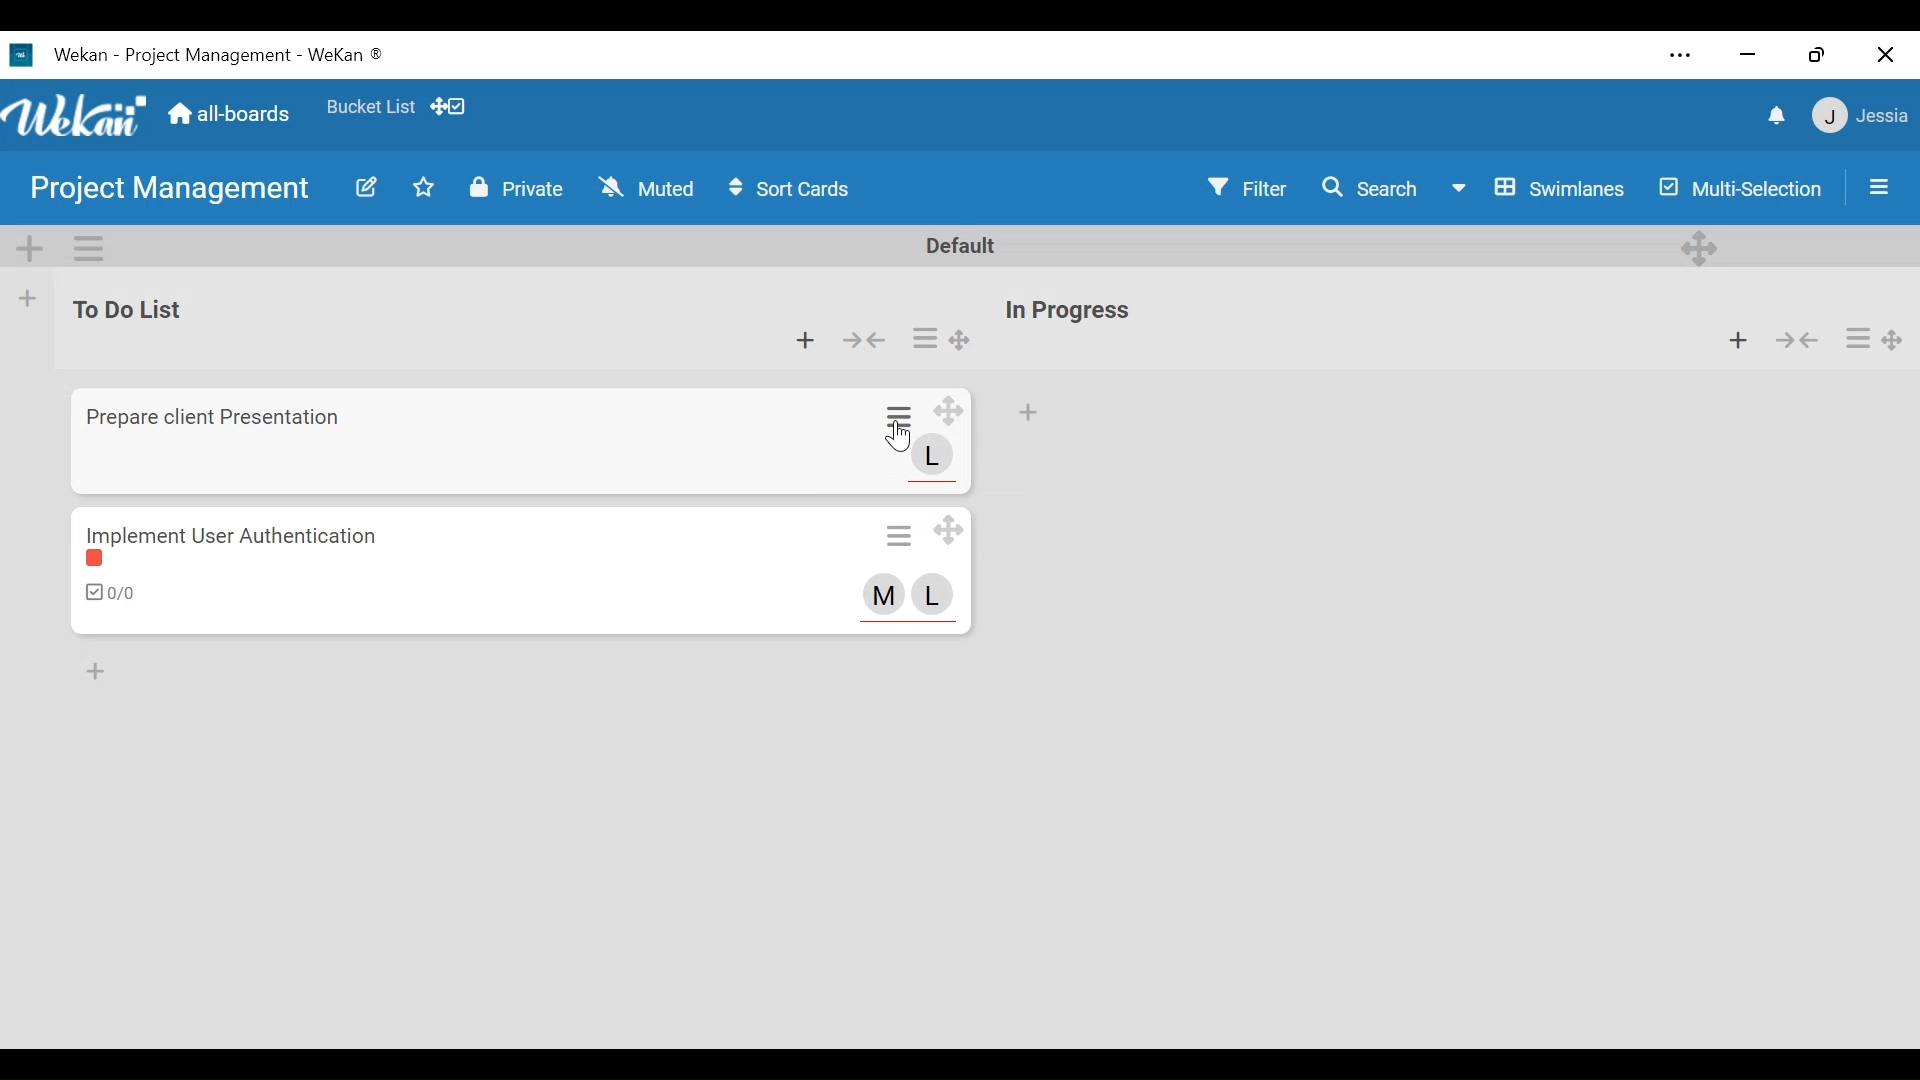  I want to click on card actions, so click(1859, 339).